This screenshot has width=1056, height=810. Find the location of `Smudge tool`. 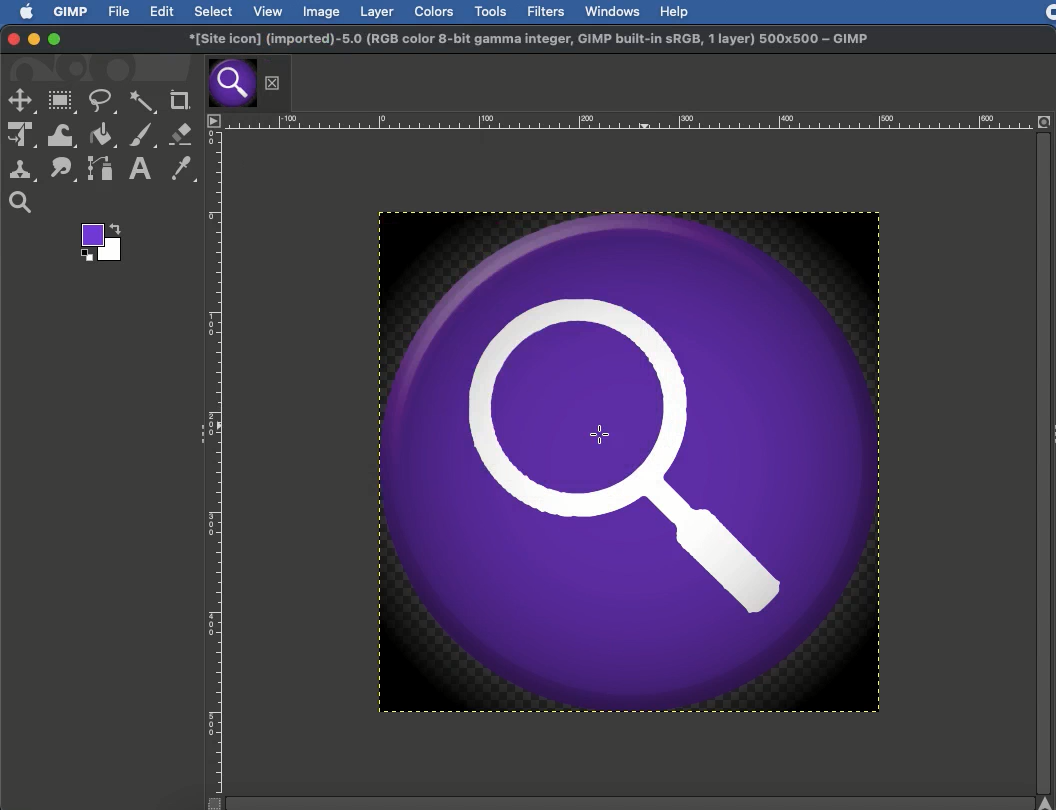

Smudge tool is located at coordinates (64, 170).